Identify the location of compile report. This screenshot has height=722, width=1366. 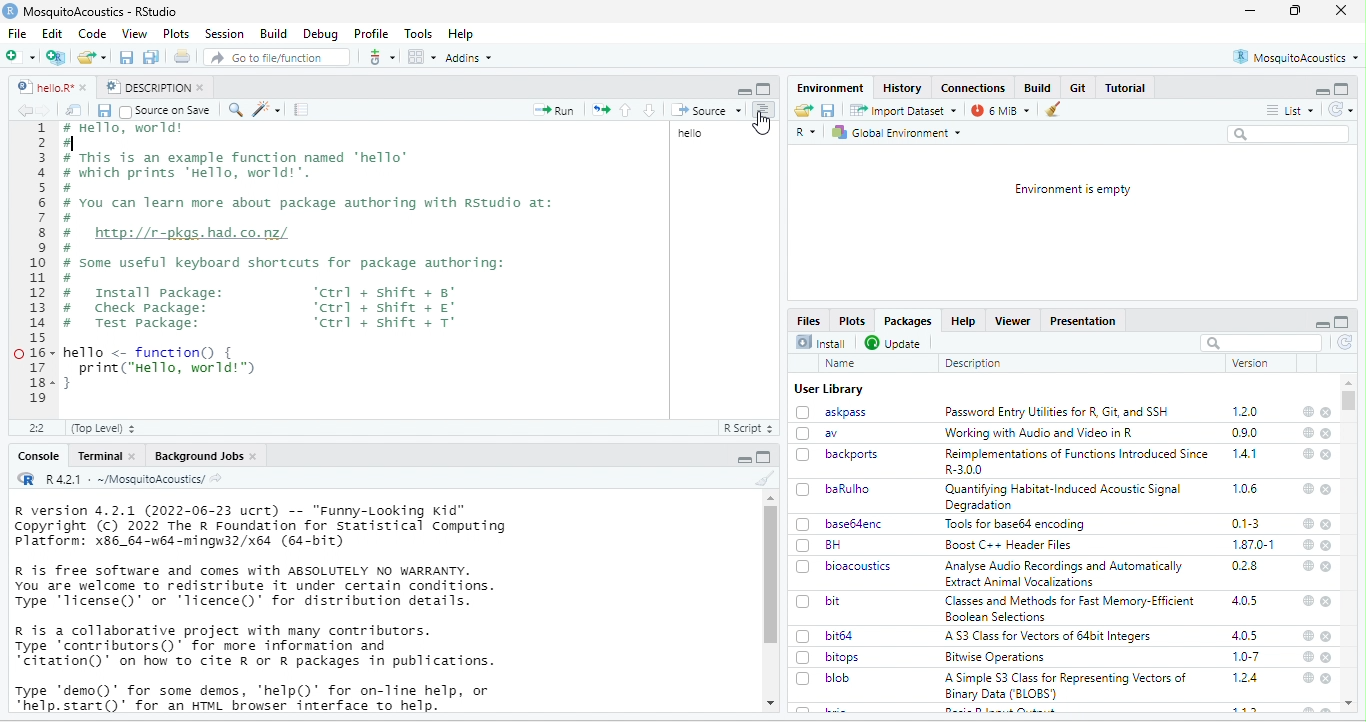
(302, 110).